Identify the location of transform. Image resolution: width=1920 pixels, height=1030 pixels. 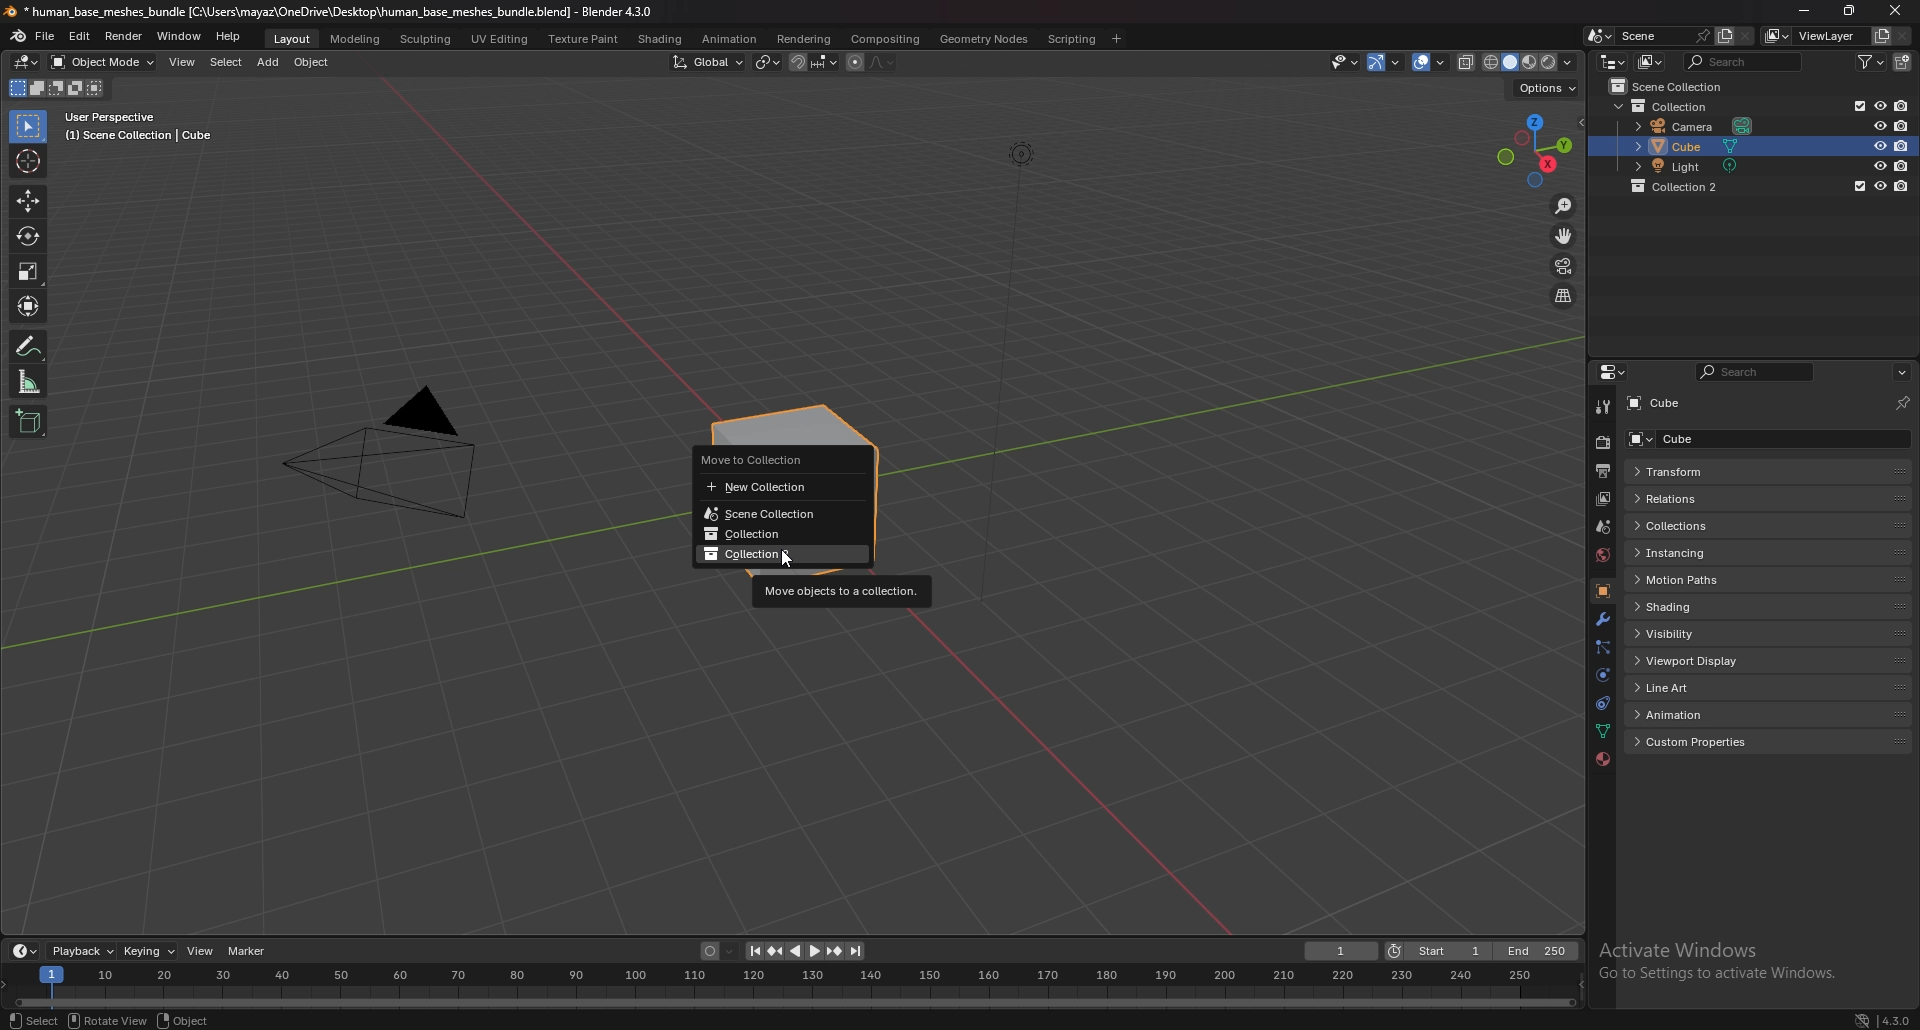
(1699, 471).